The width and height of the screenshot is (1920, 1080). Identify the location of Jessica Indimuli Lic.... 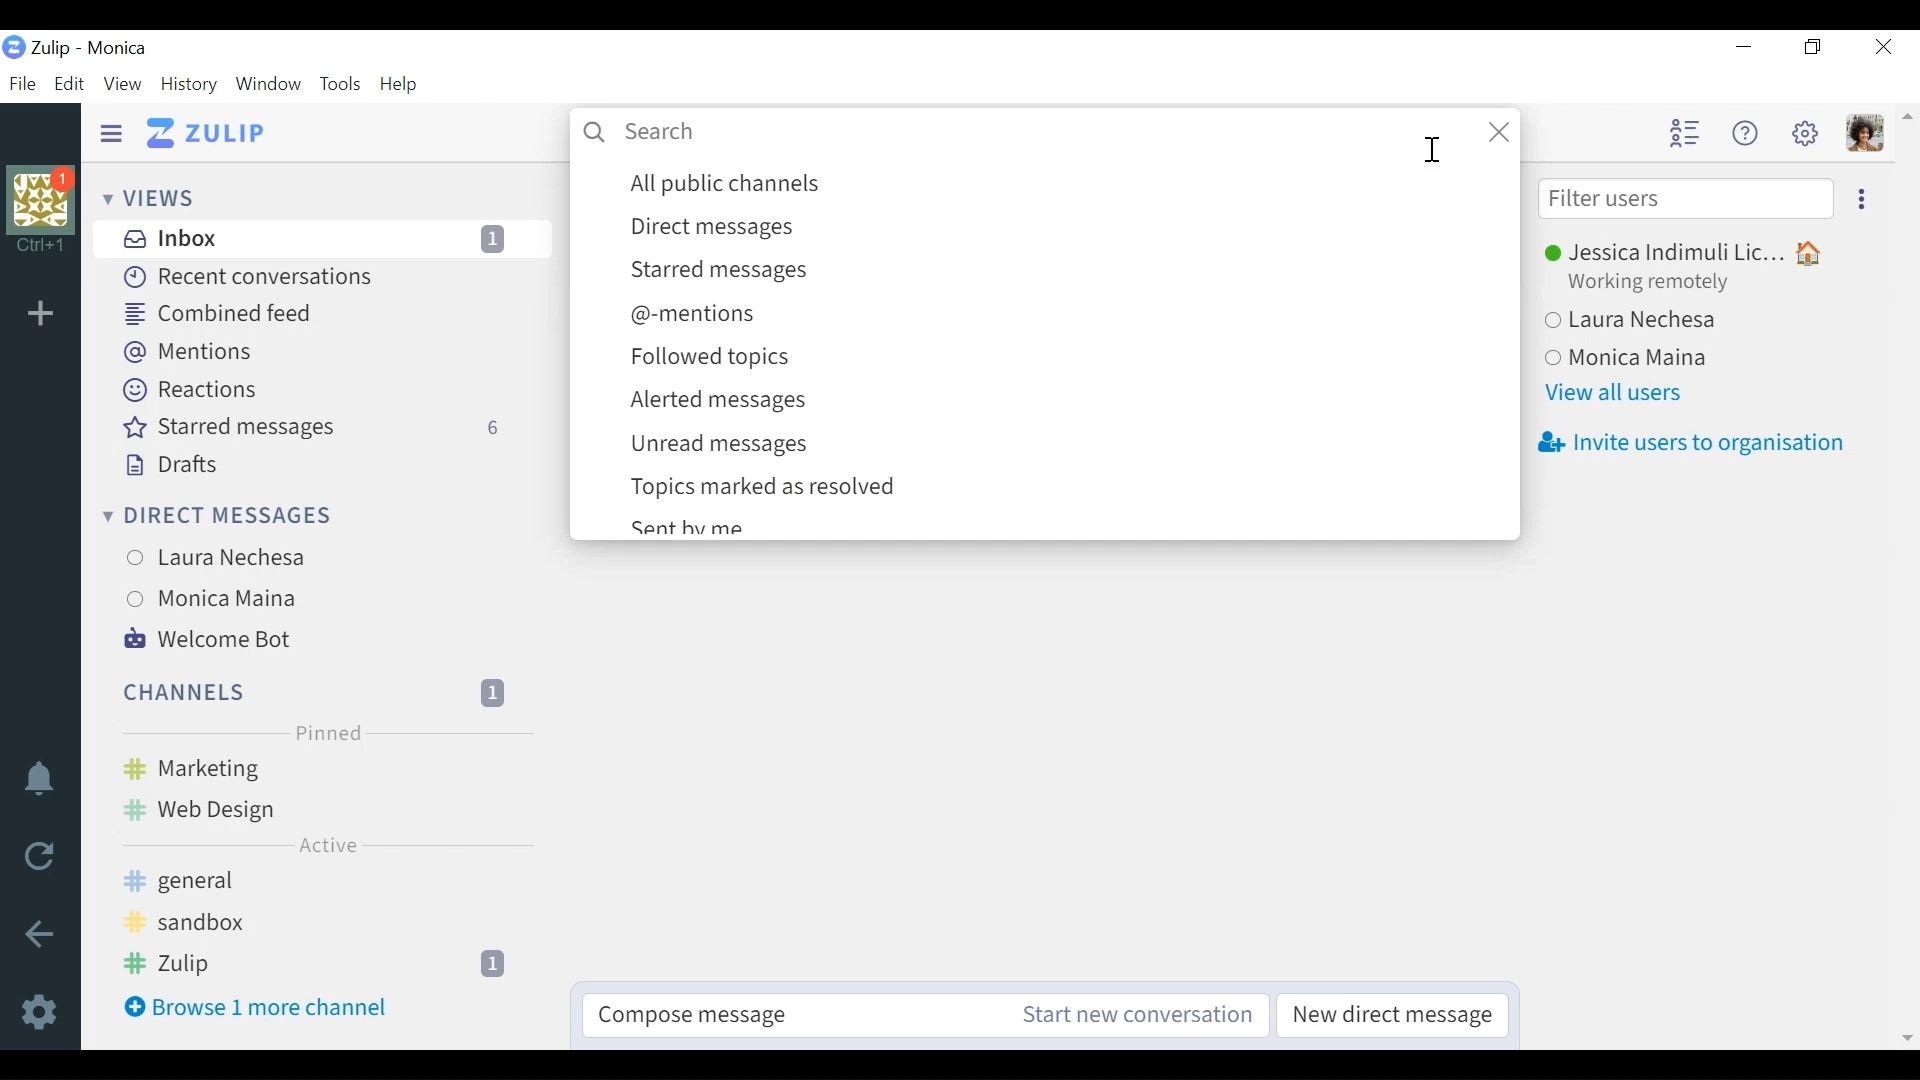
(1700, 249).